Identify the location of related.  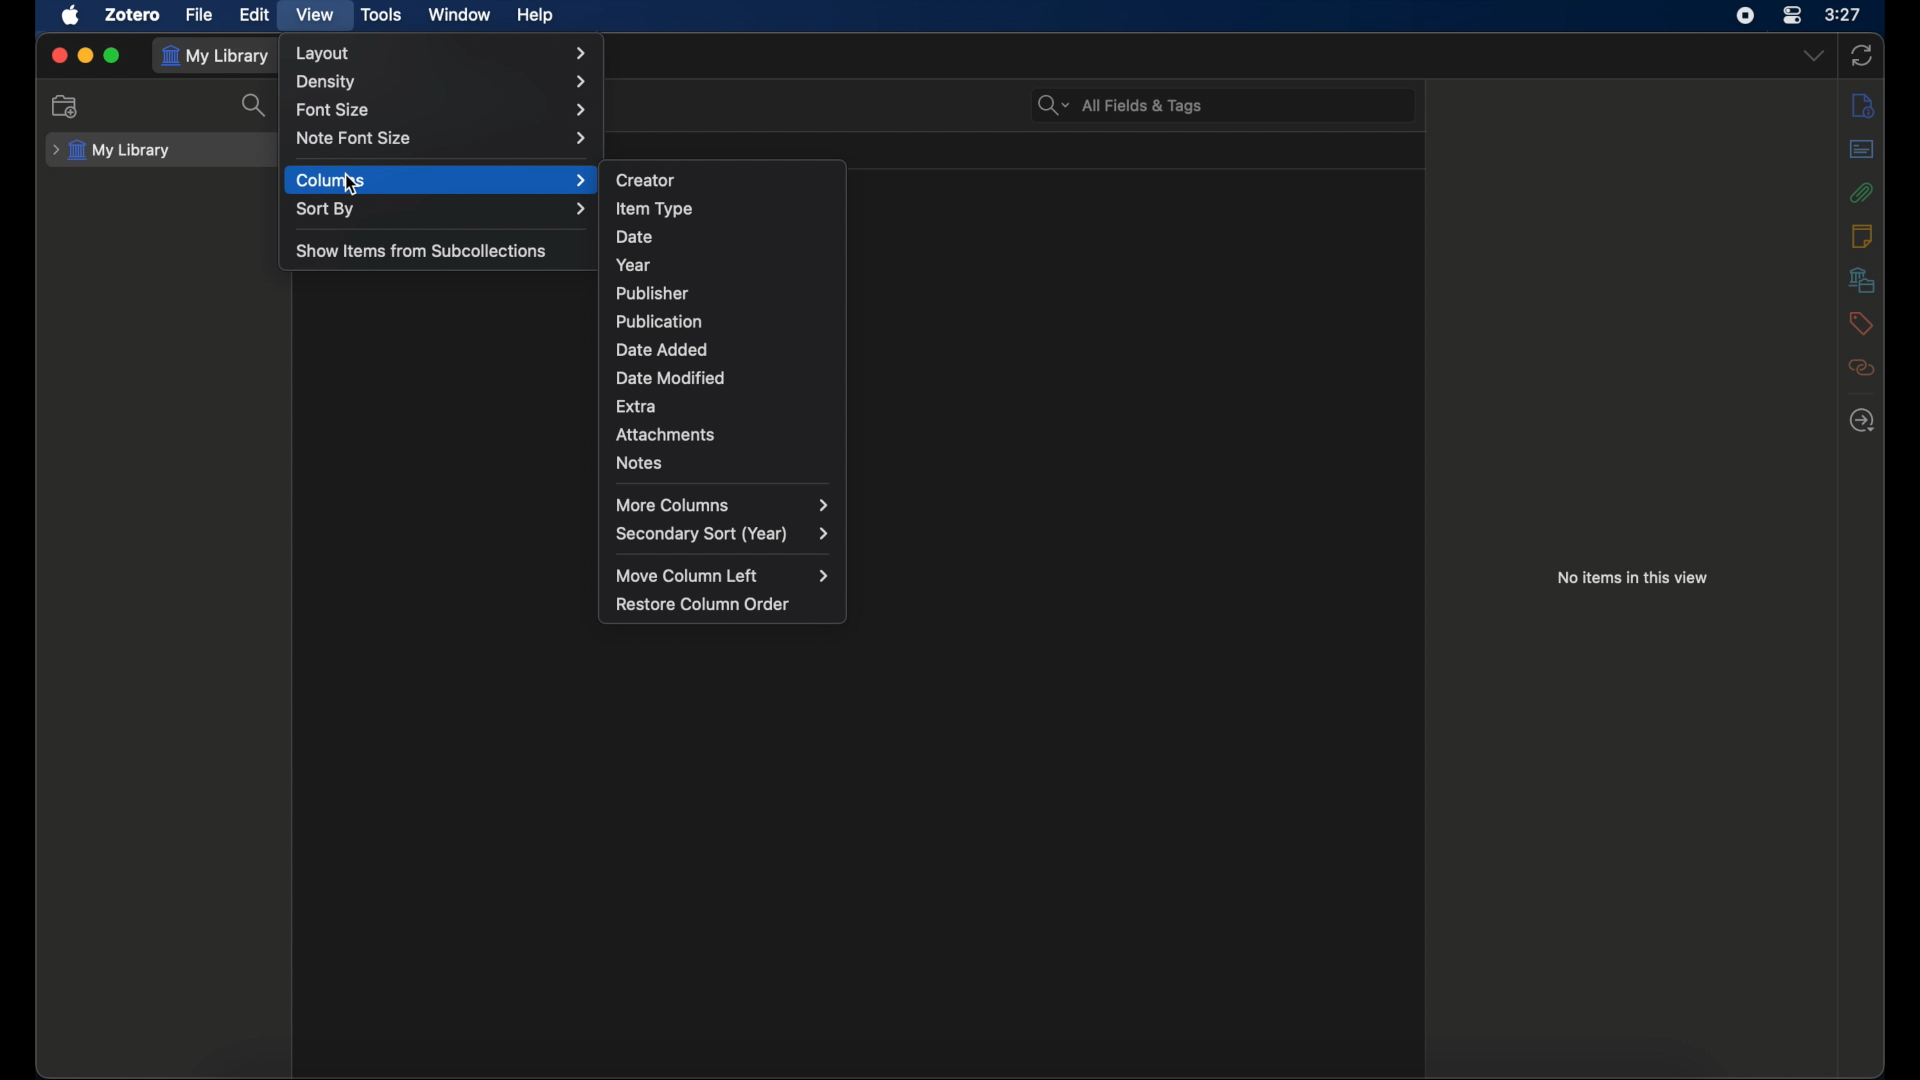
(1862, 366).